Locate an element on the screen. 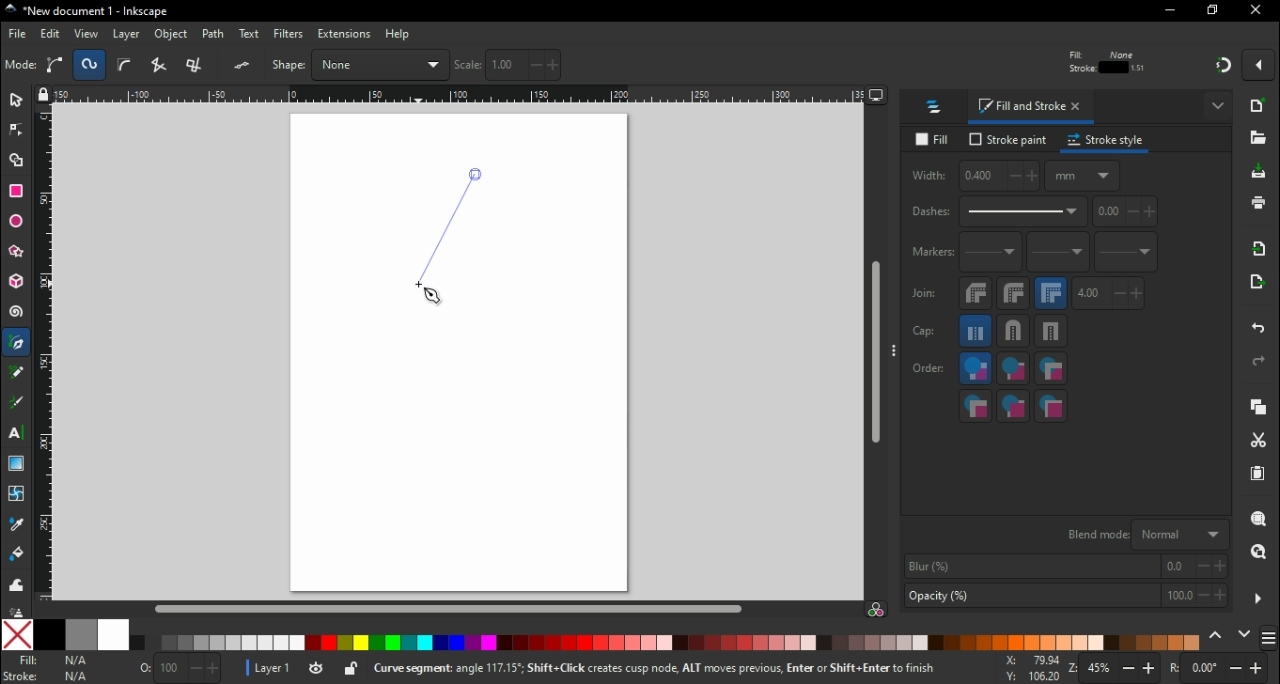  start marker is located at coordinates (992, 257).